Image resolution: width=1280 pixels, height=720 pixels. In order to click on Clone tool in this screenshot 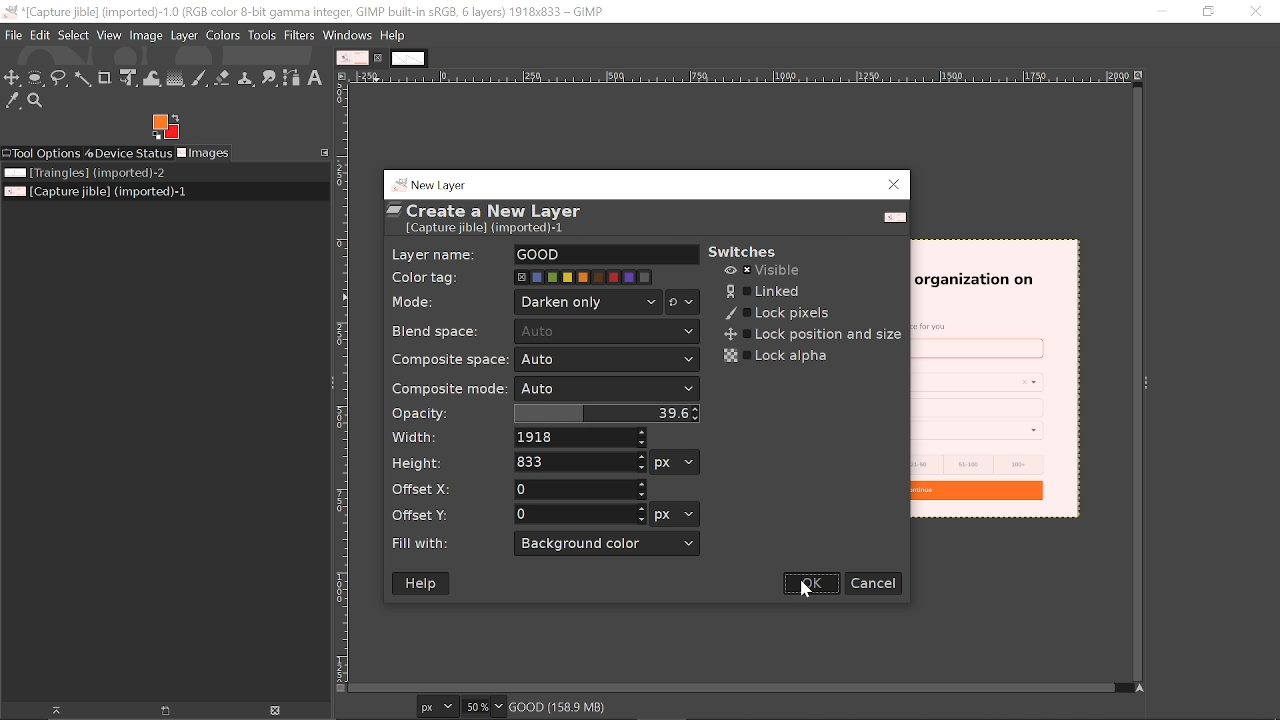, I will do `click(247, 78)`.